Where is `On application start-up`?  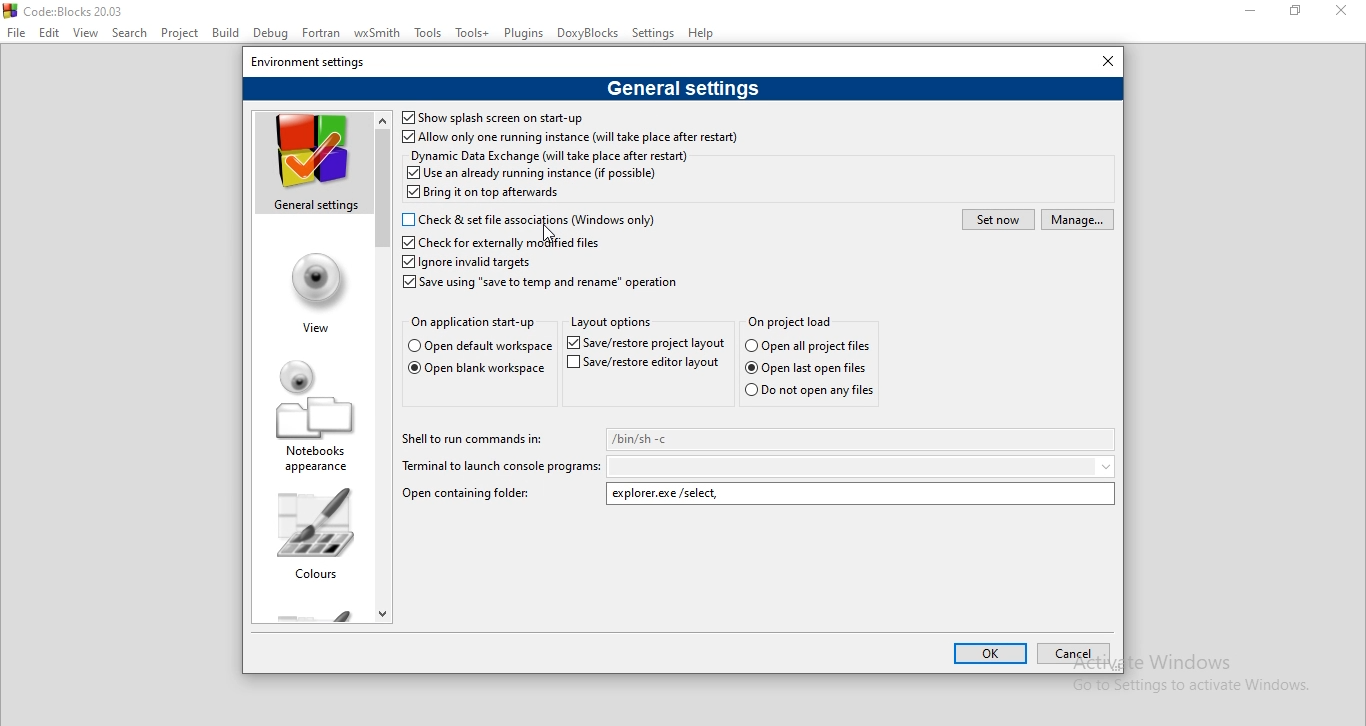
On application start-up is located at coordinates (473, 322).